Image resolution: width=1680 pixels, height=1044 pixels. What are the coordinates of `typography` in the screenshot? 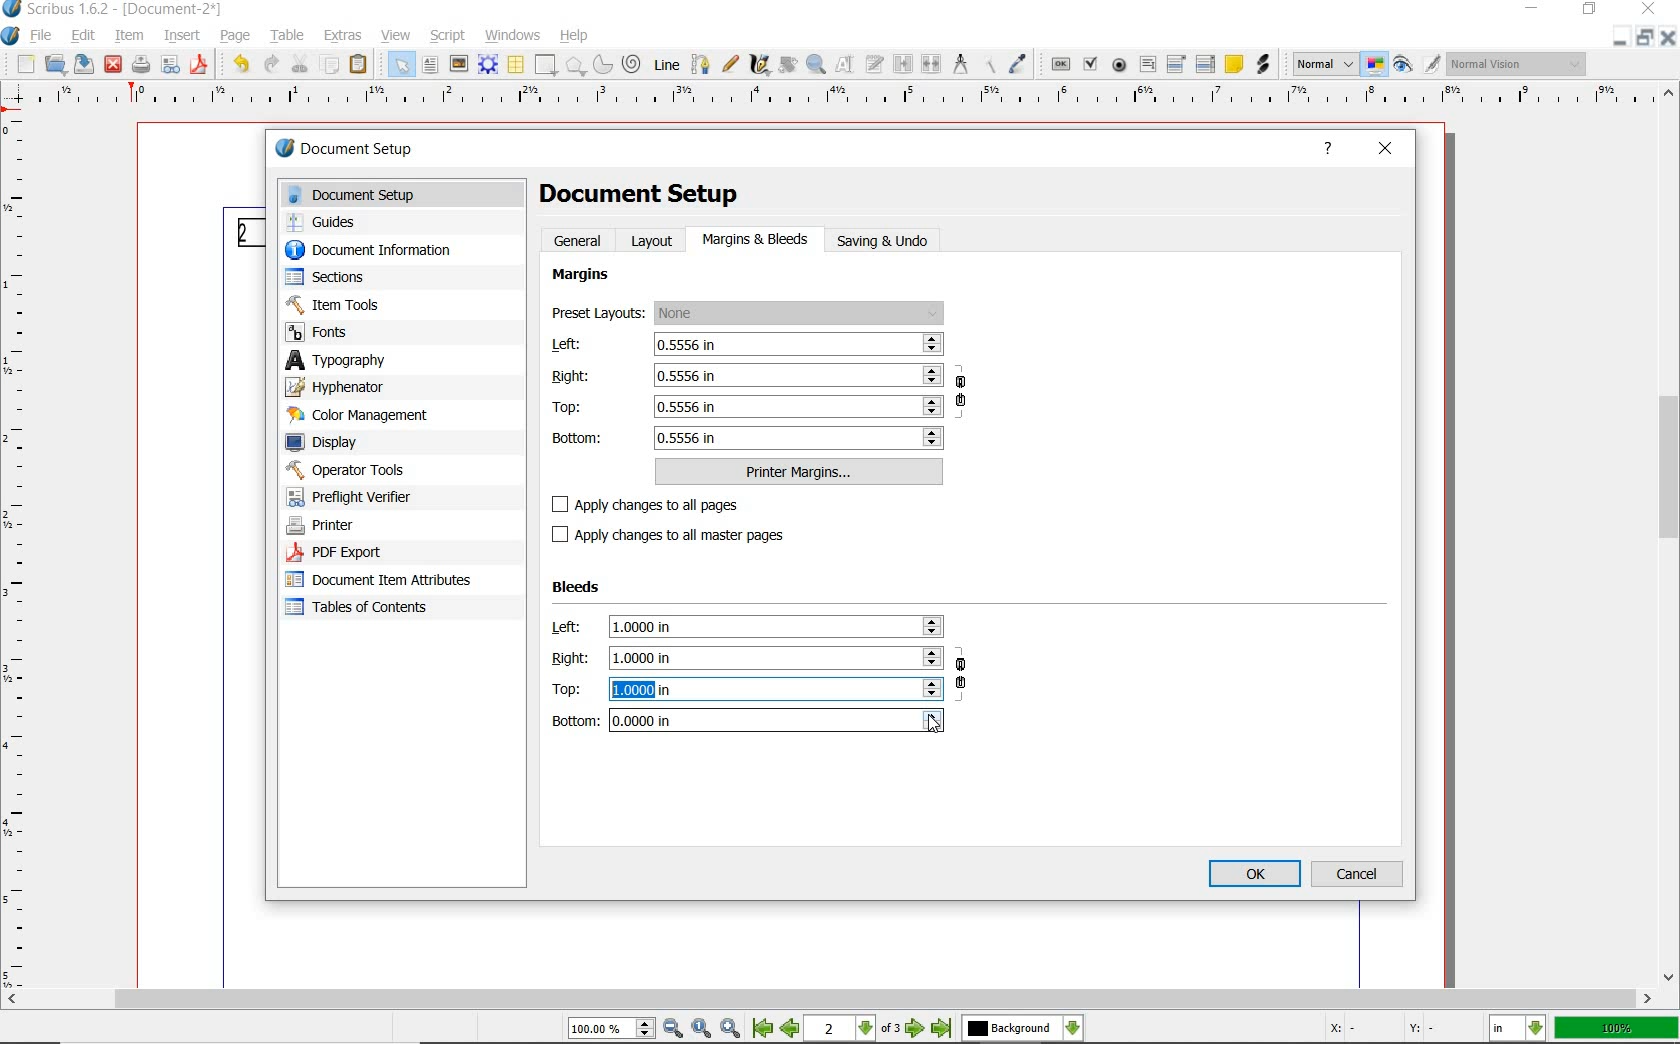 It's located at (402, 362).